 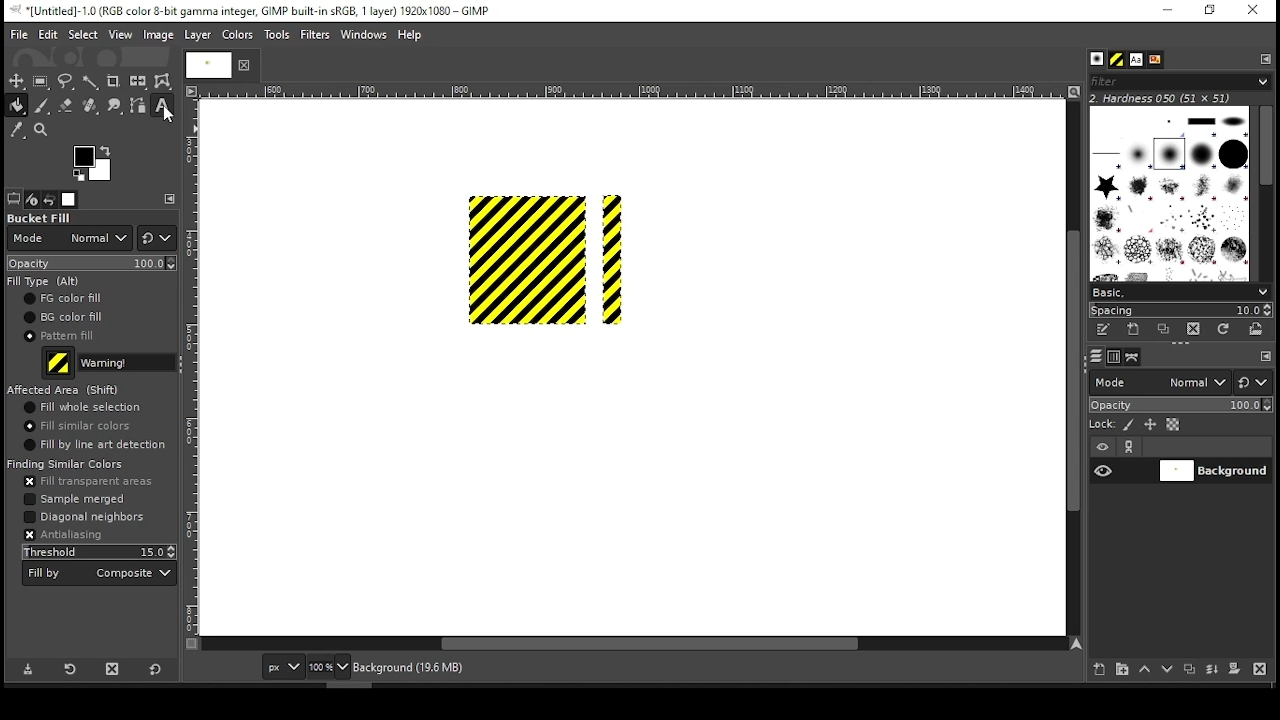 What do you see at coordinates (1136, 329) in the screenshot?
I see `create a new brush` at bounding box center [1136, 329].